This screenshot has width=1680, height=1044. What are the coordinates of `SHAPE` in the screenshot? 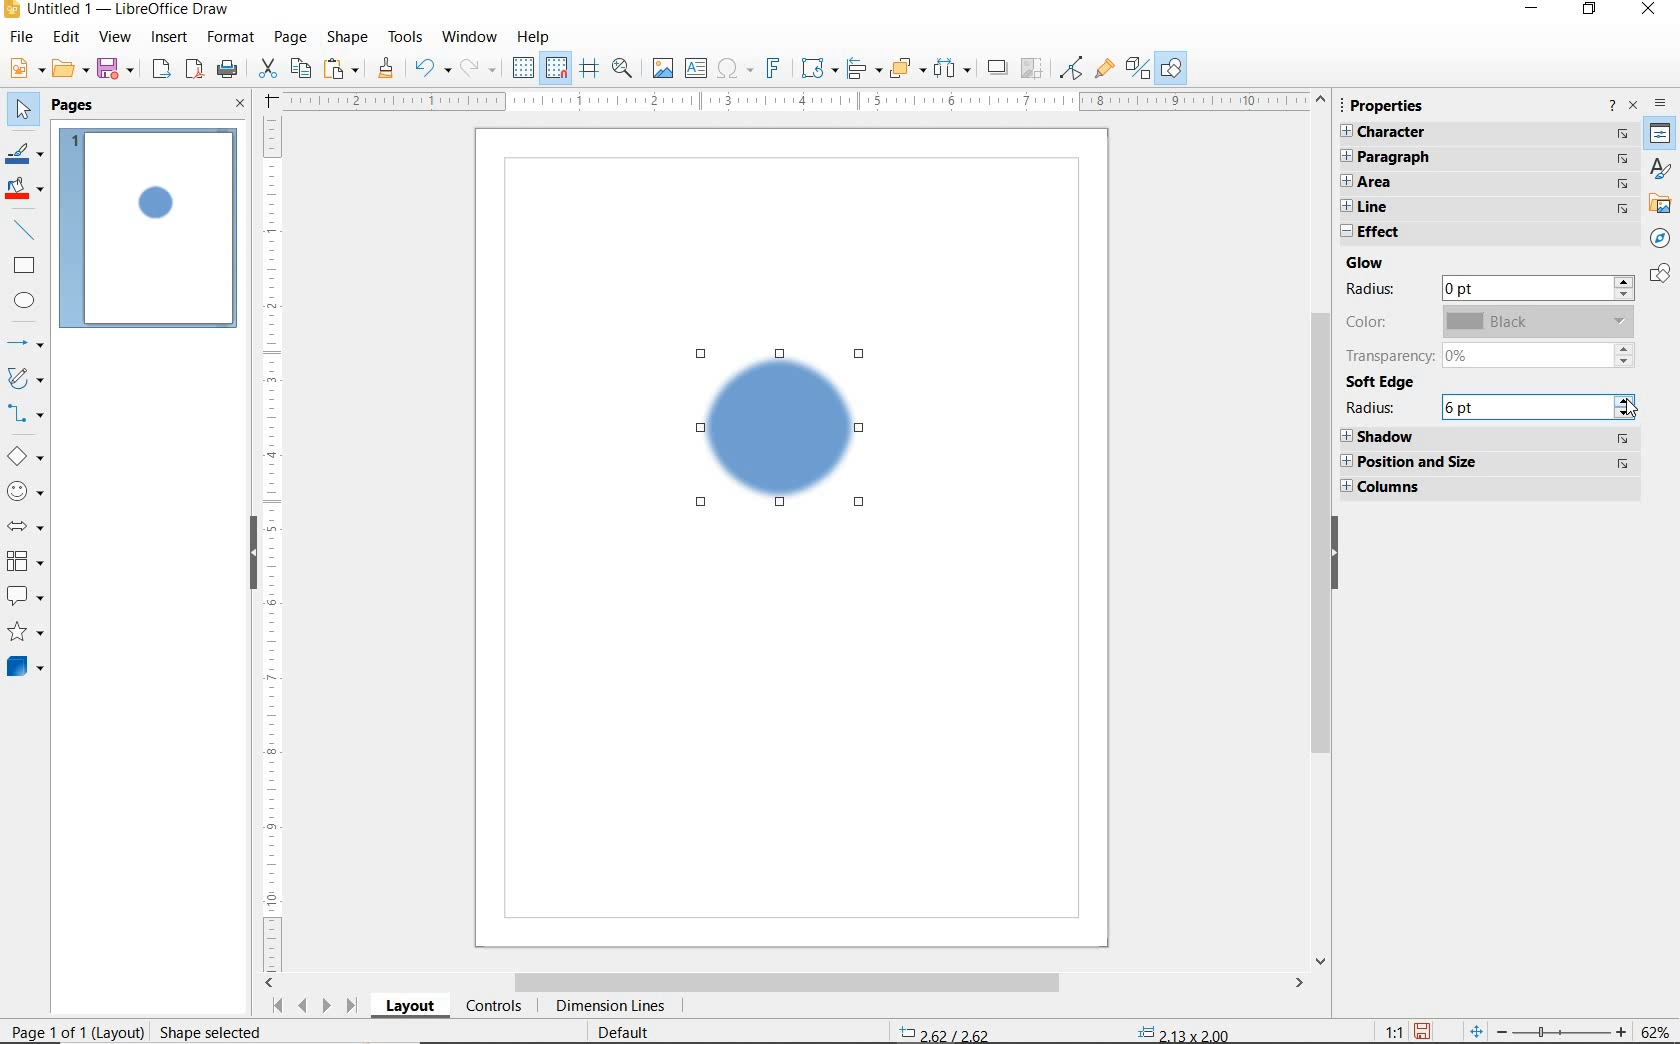 It's located at (348, 38).